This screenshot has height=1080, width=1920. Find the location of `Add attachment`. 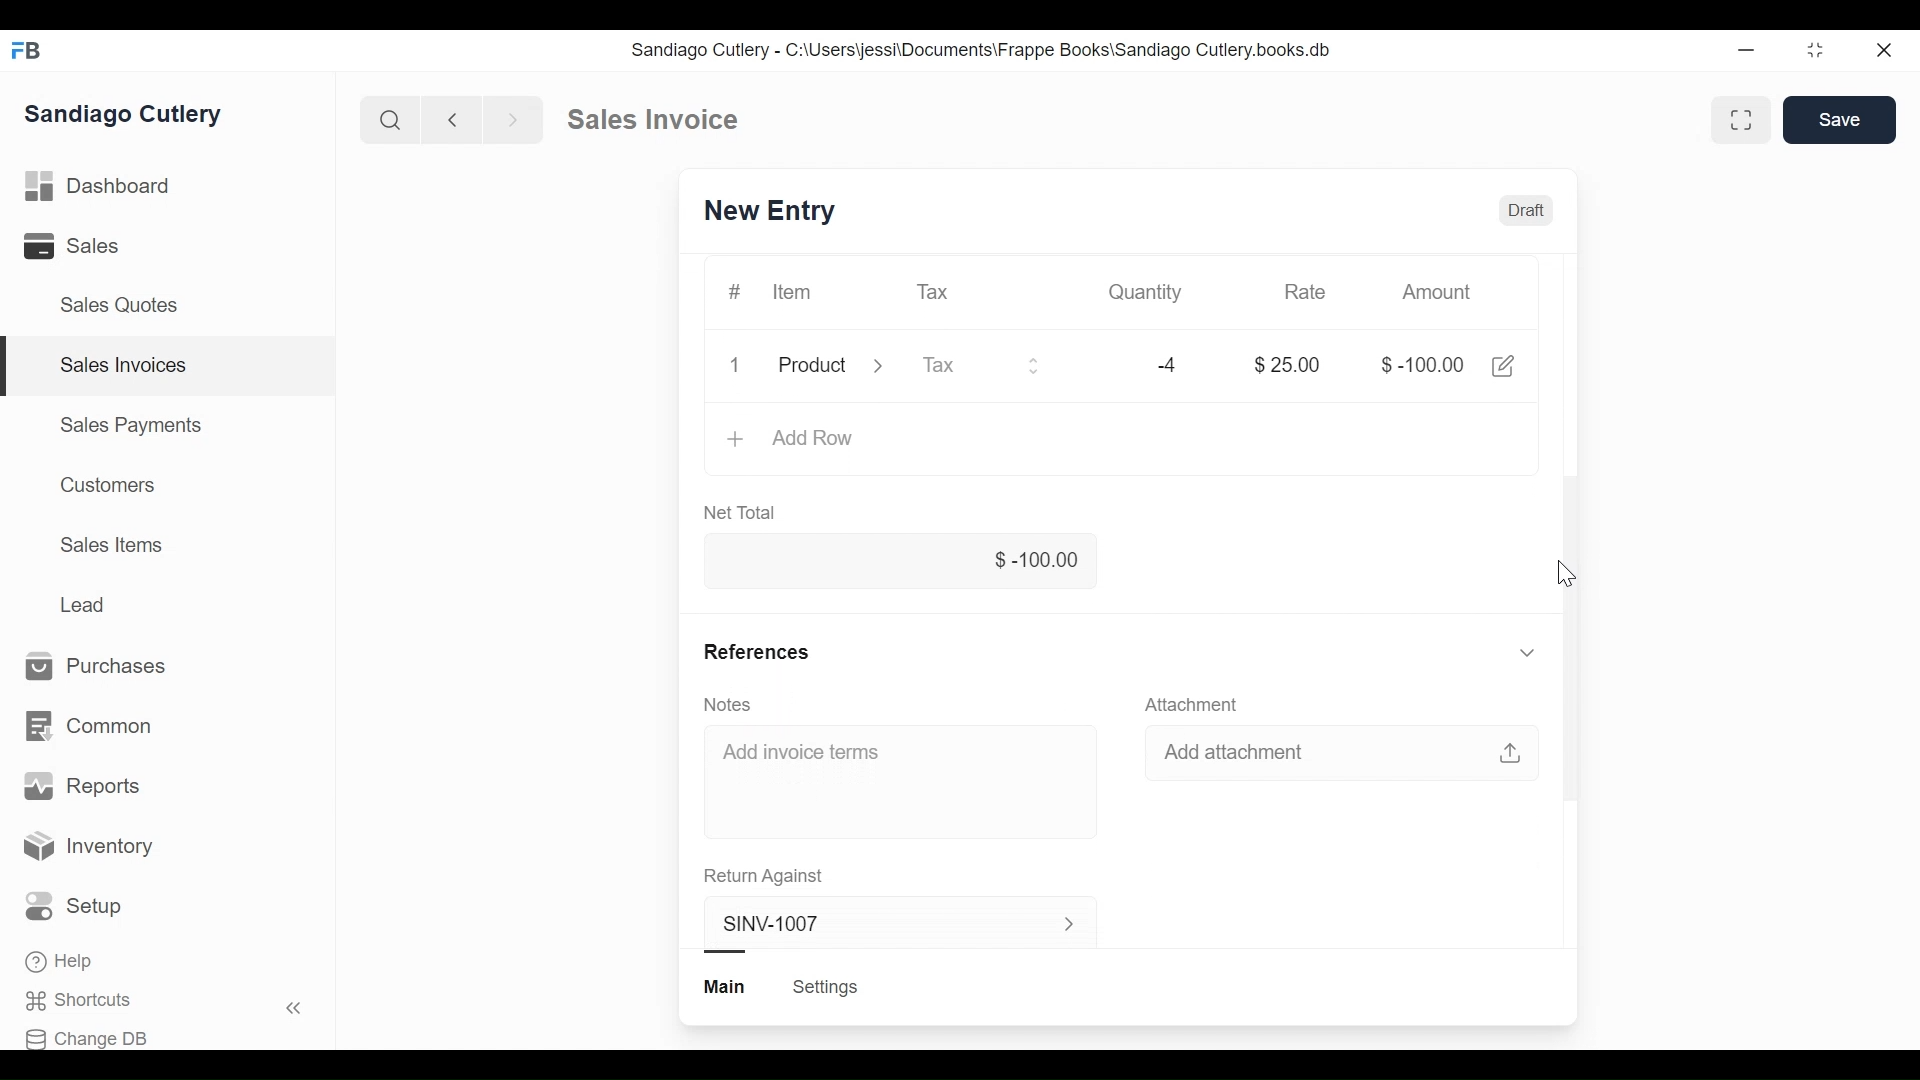

Add attachment is located at coordinates (1346, 756).